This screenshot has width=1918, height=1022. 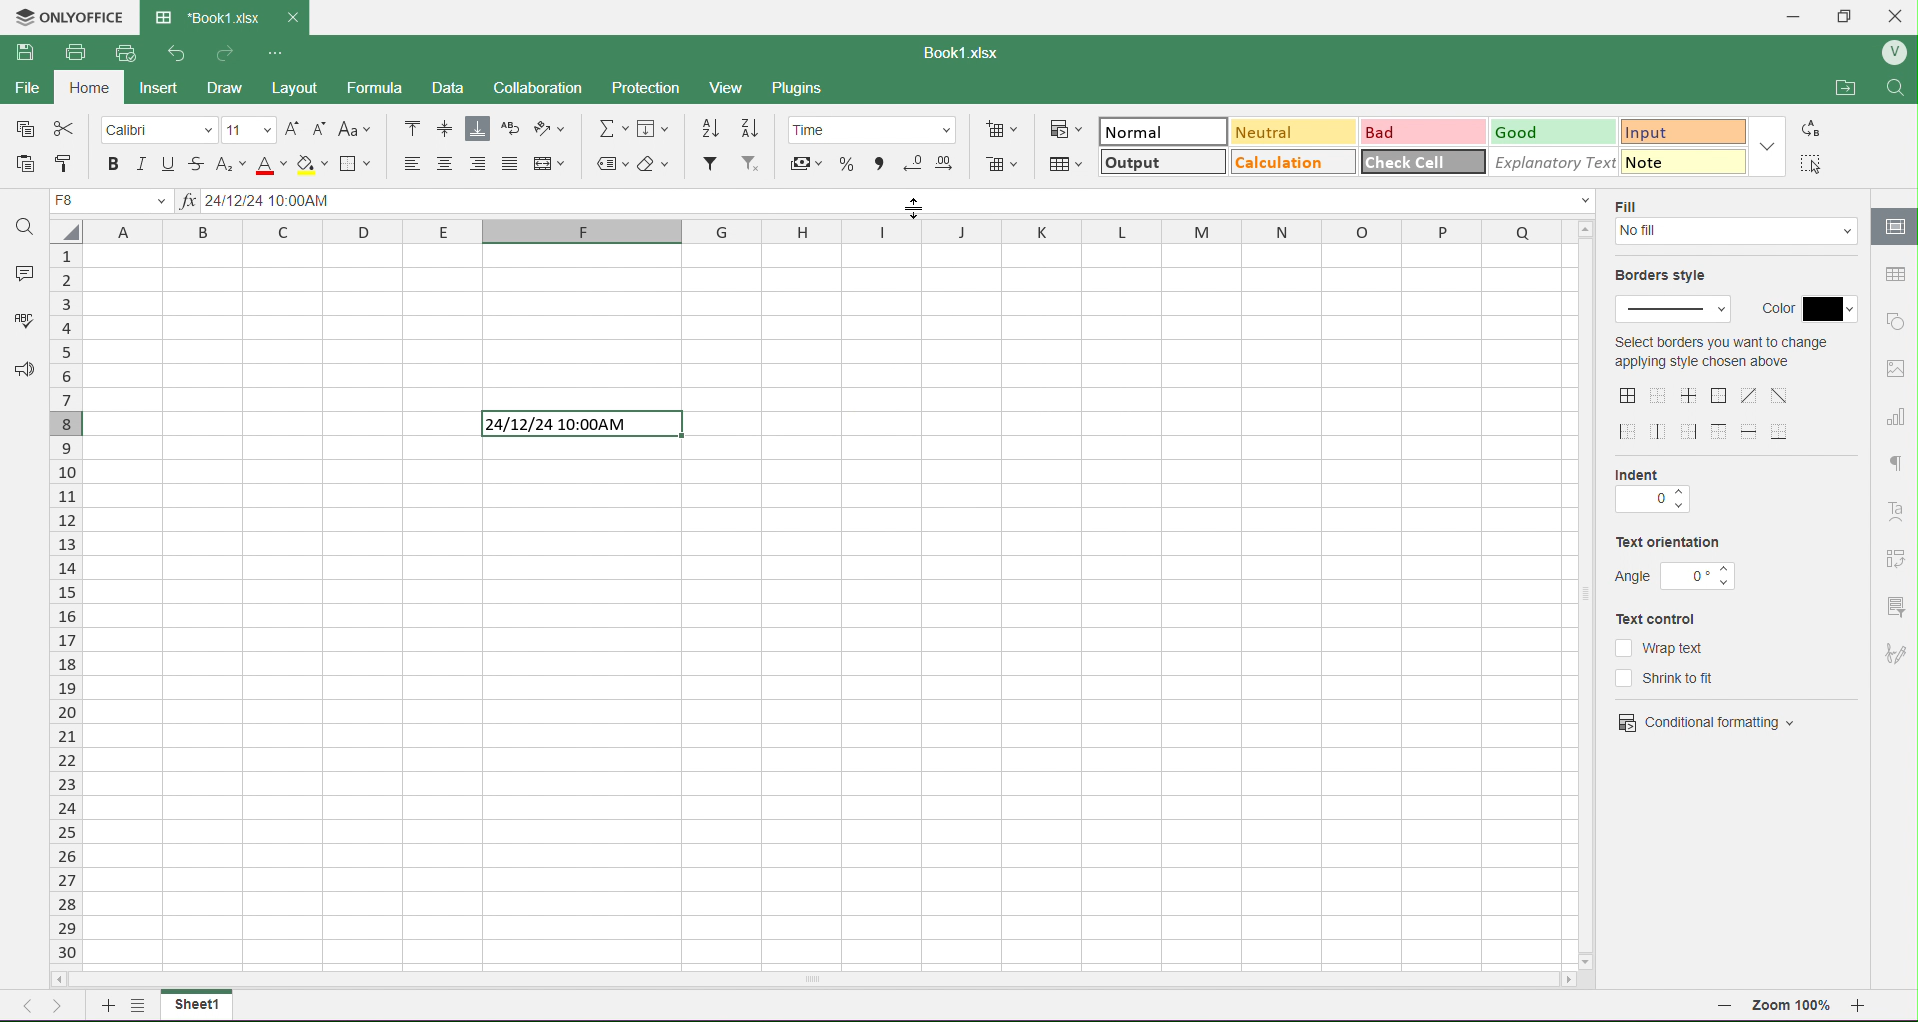 What do you see at coordinates (97, 91) in the screenshot?
I see `Home` at bounding box center [97, 91].